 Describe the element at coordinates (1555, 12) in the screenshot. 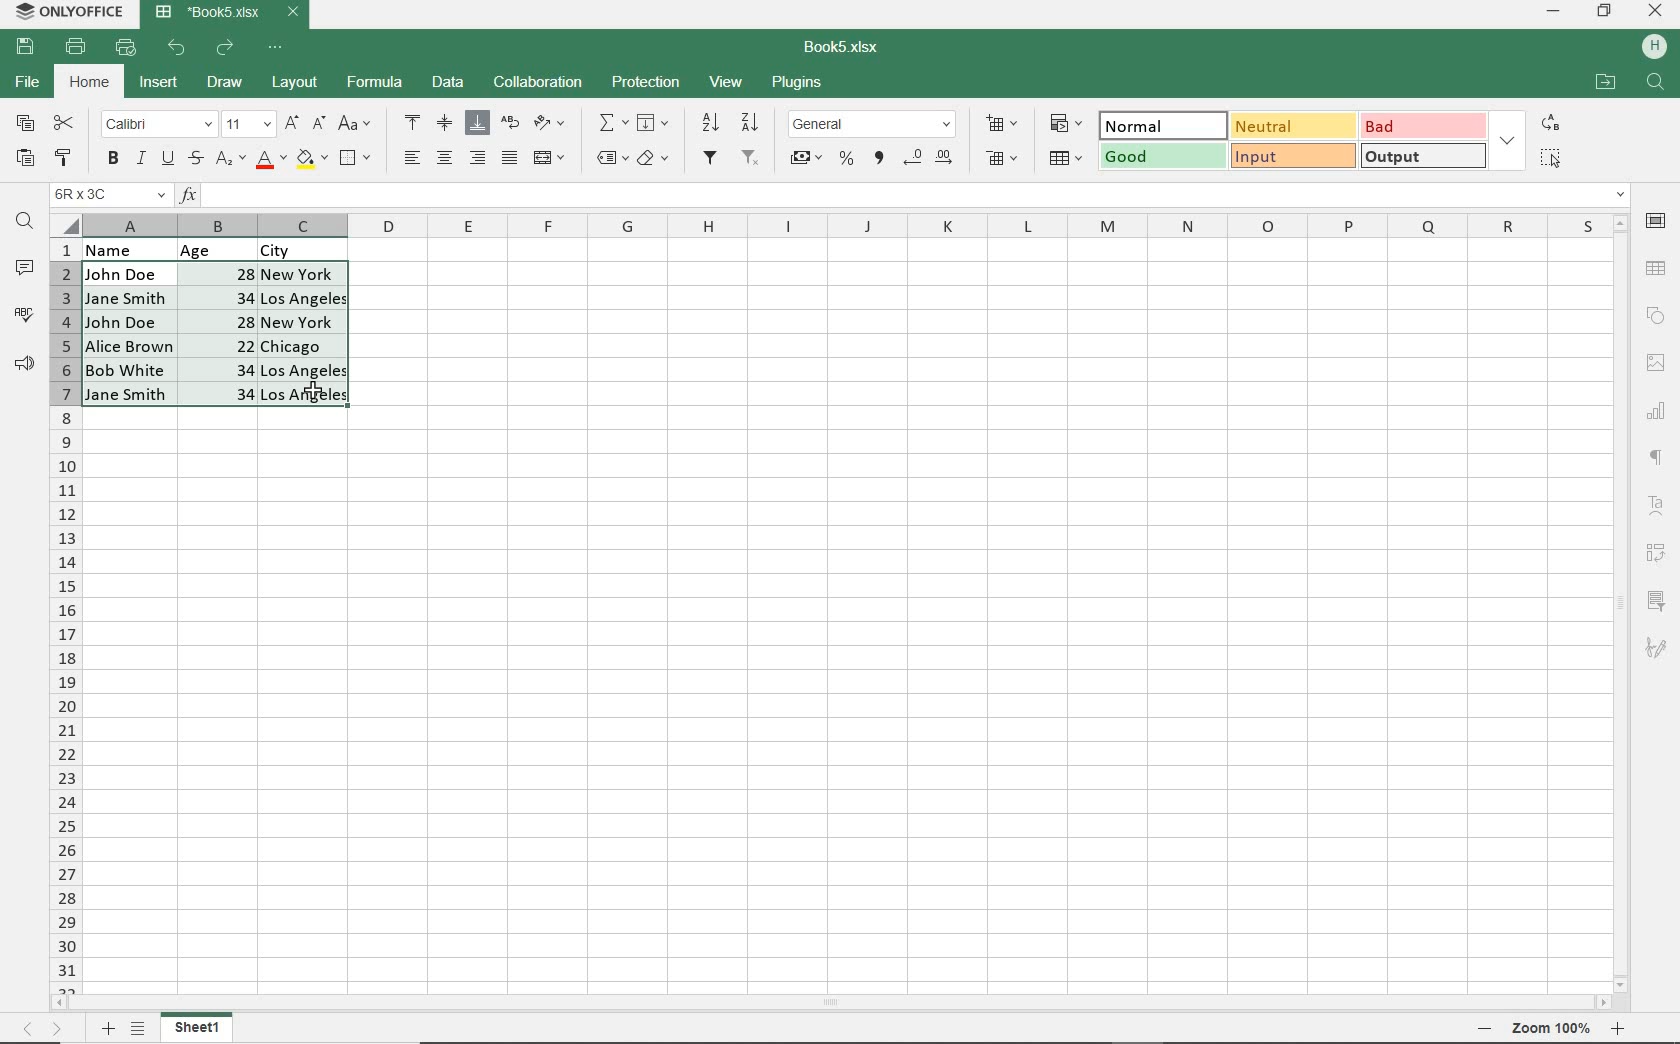

I see `MINIMIZE` at that location.